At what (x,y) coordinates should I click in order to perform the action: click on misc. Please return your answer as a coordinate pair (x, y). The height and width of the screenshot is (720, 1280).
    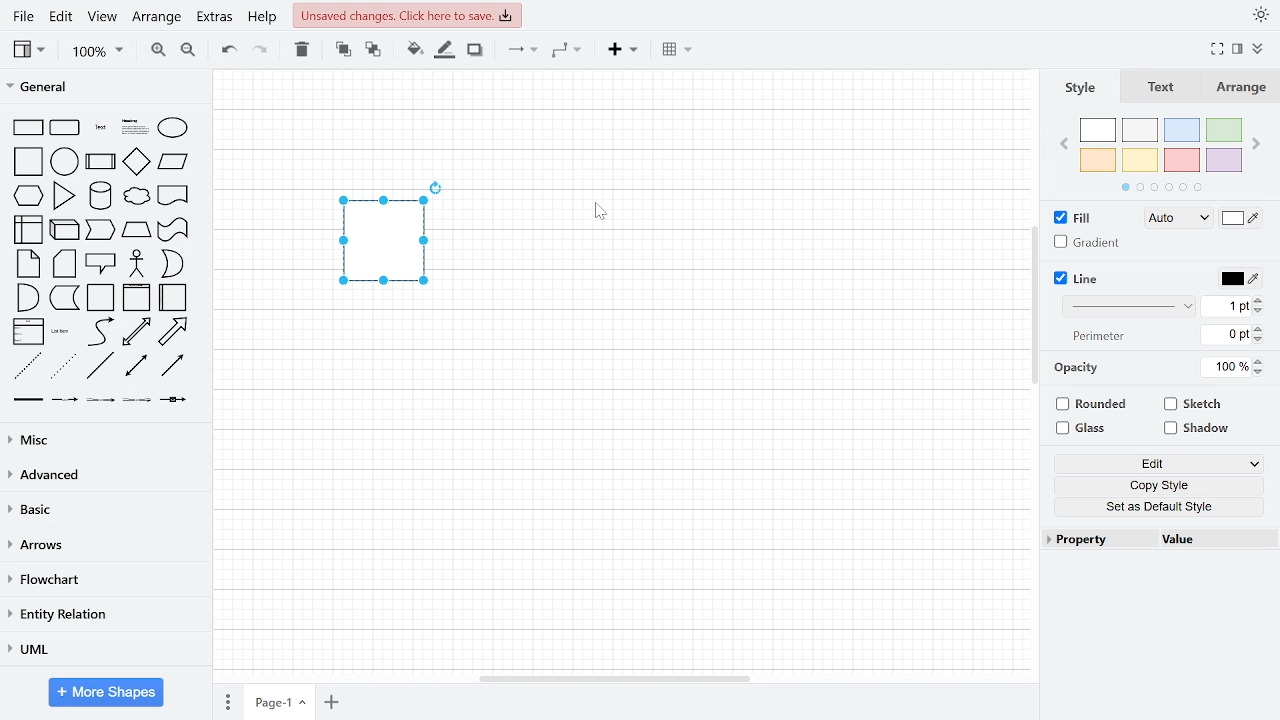
    Looking at the image, I should click on (103, 437).